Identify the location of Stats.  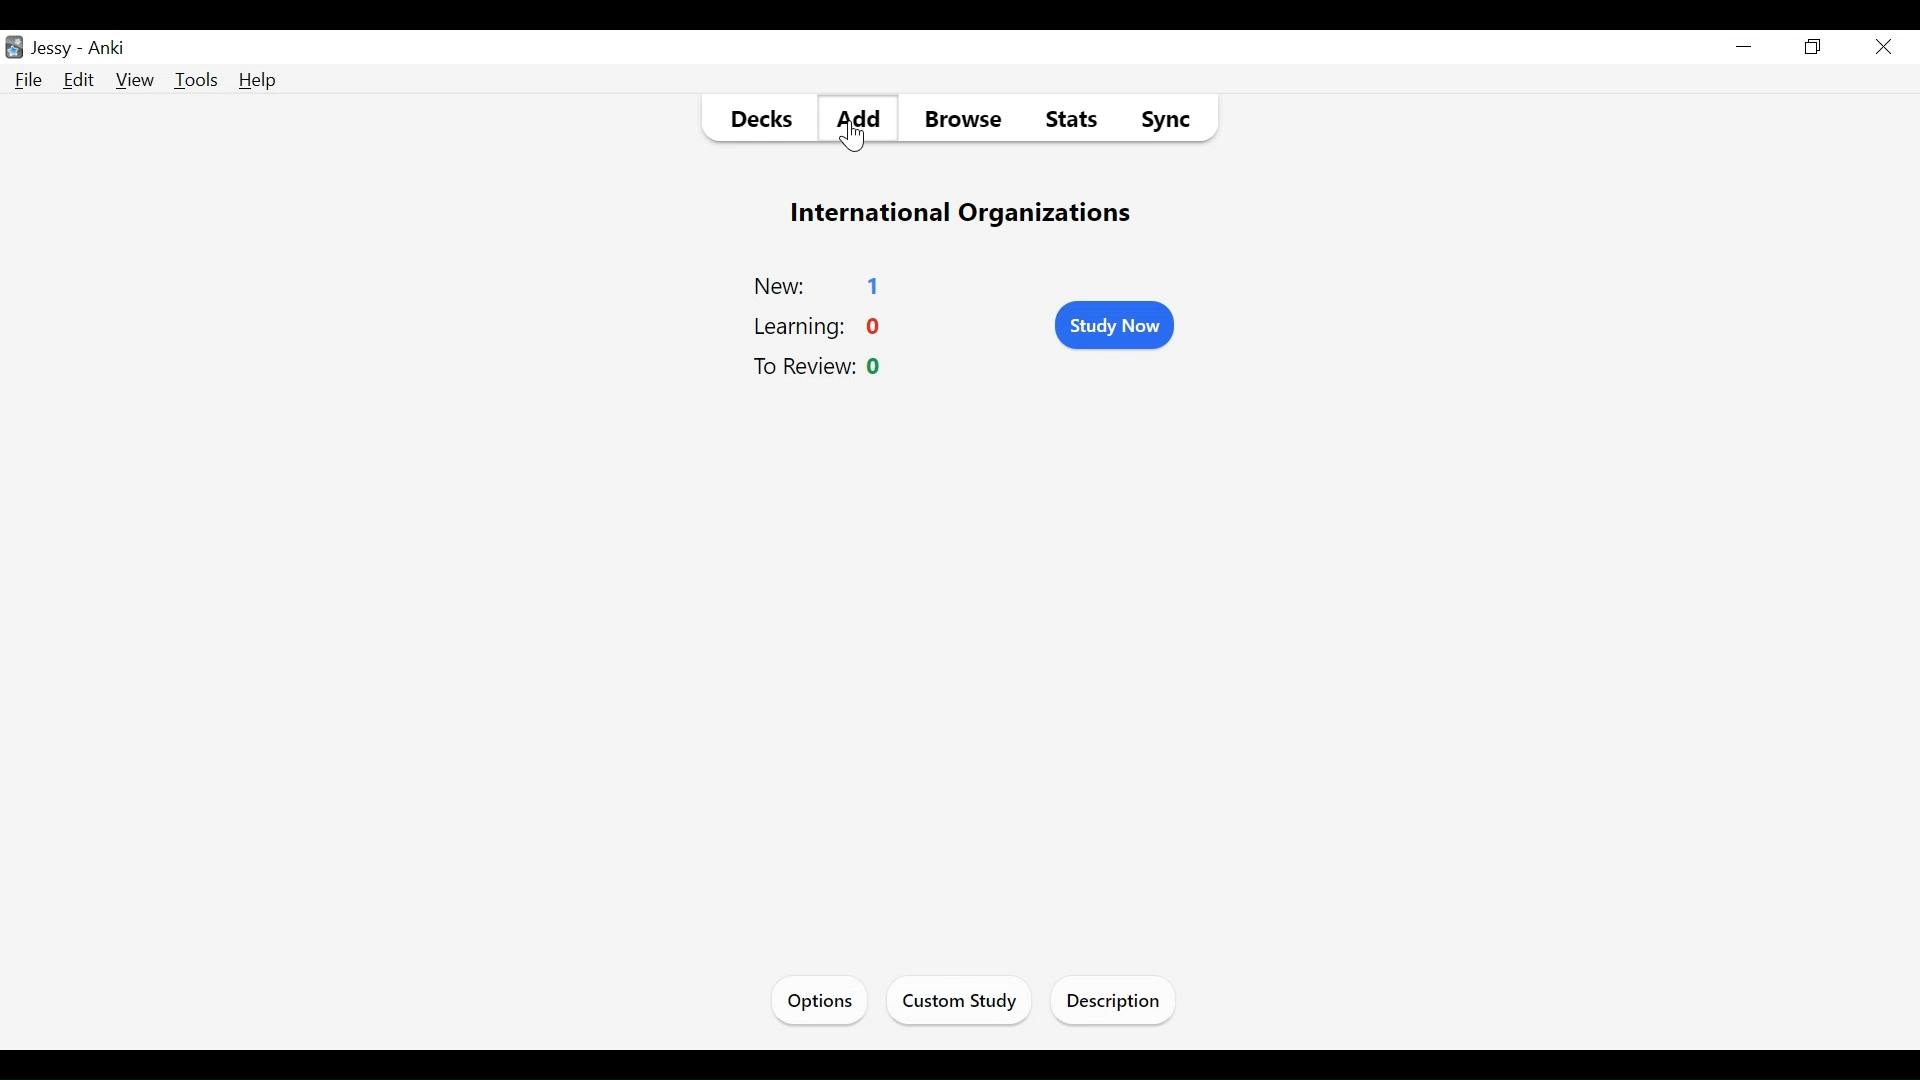
(1072, 117).